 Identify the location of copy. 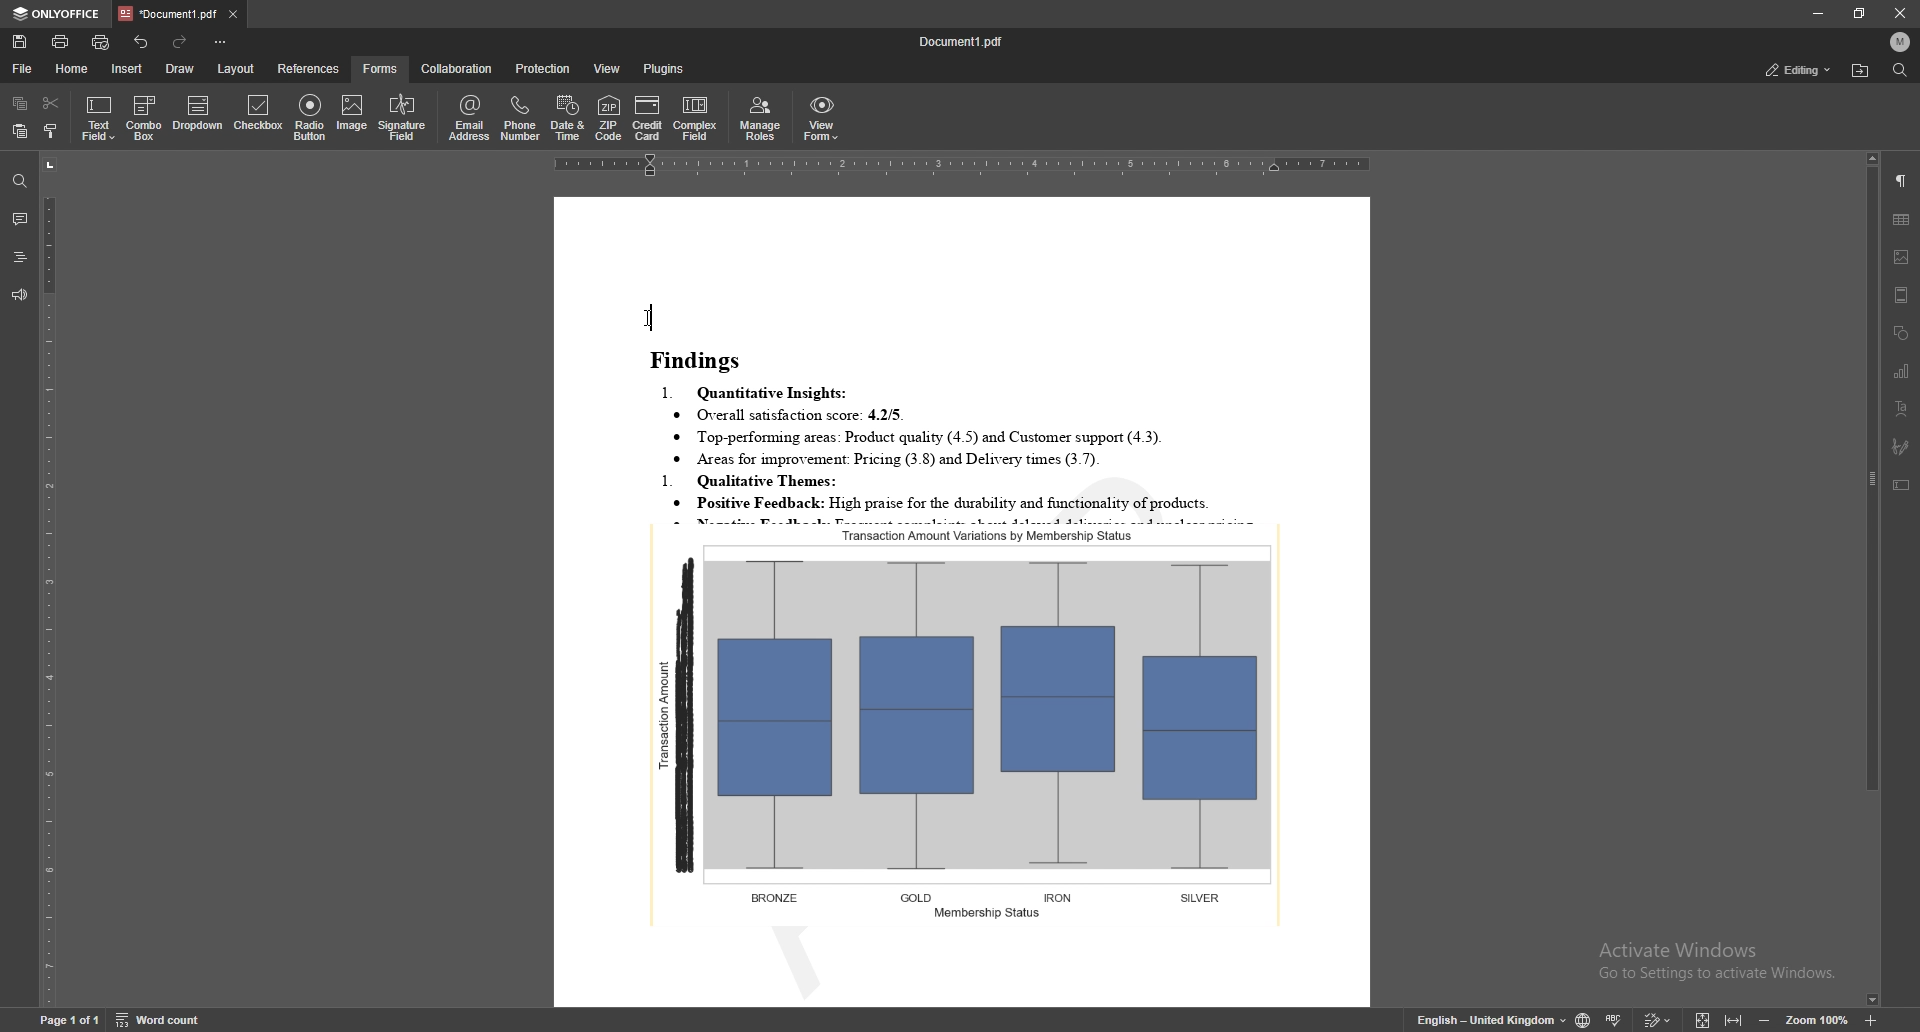
(20, 104).